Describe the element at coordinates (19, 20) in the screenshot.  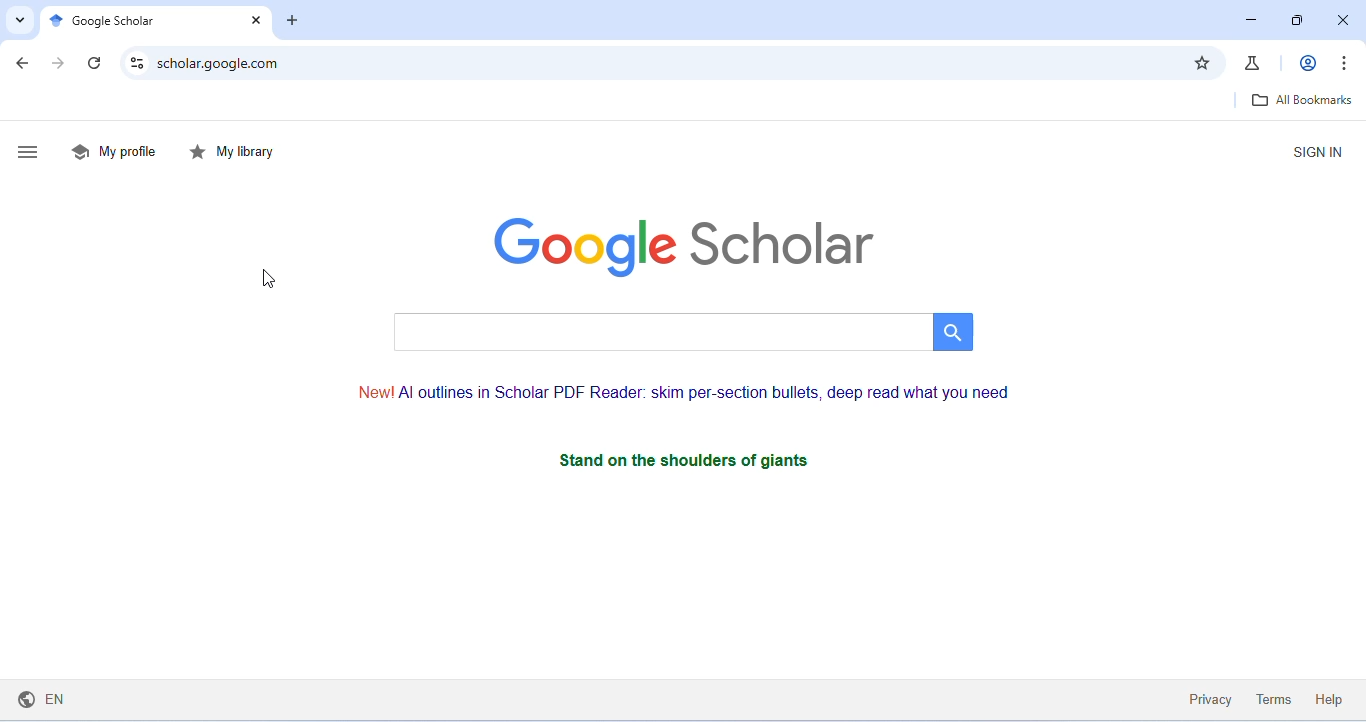
I see `search tabs` at that location.